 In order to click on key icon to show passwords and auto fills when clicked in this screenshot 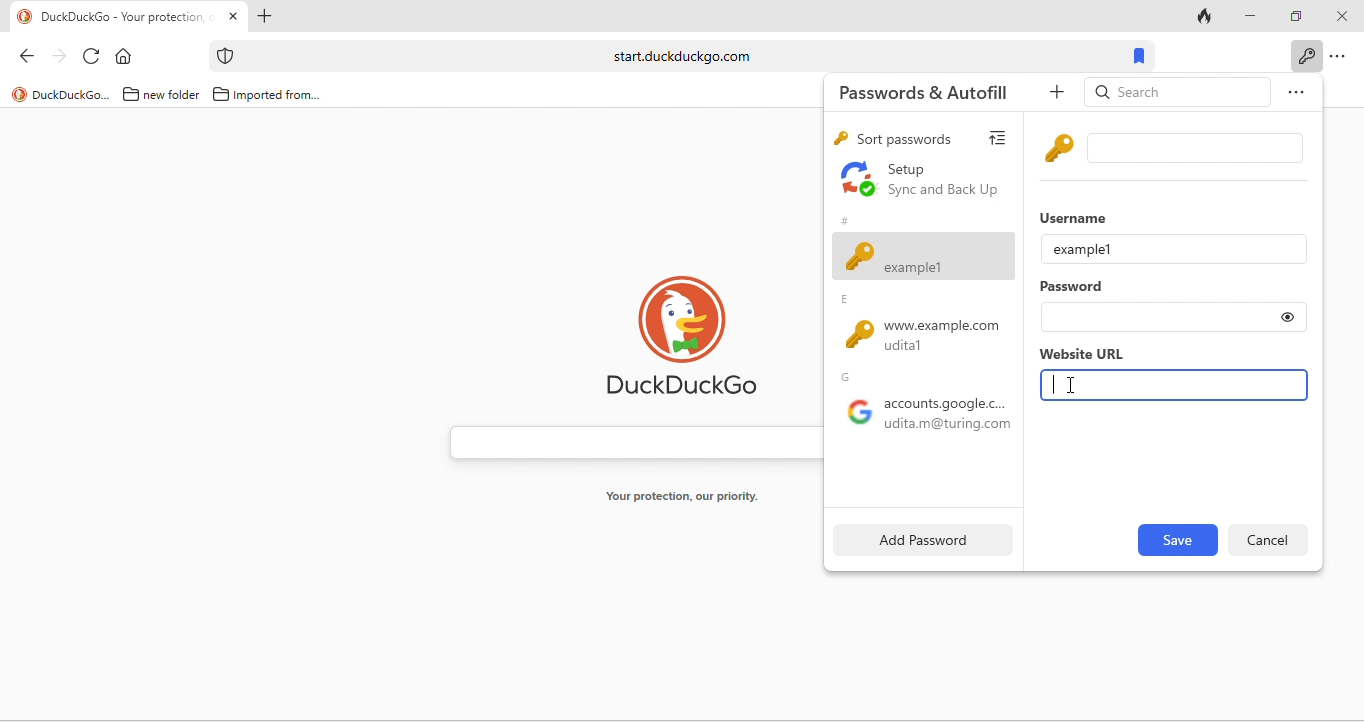, I will do `click(1306, 55)`.